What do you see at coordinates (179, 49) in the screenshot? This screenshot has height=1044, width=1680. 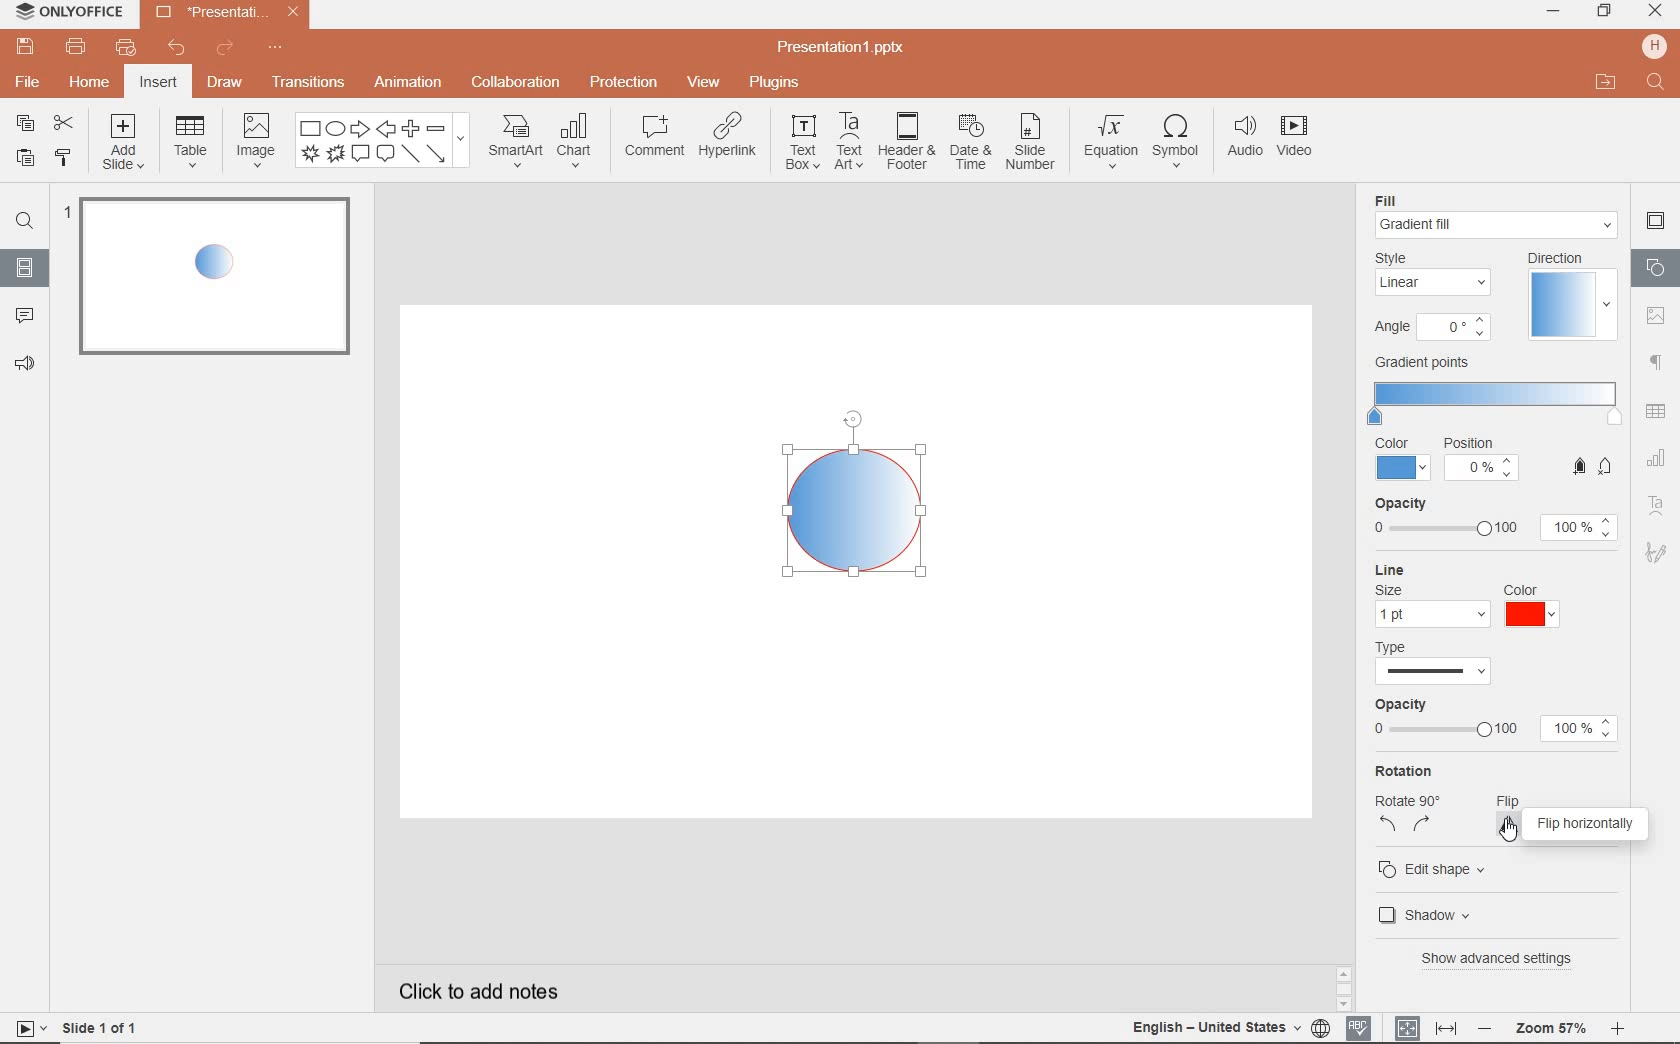 I see `undo` at bounding box center [179, 49].